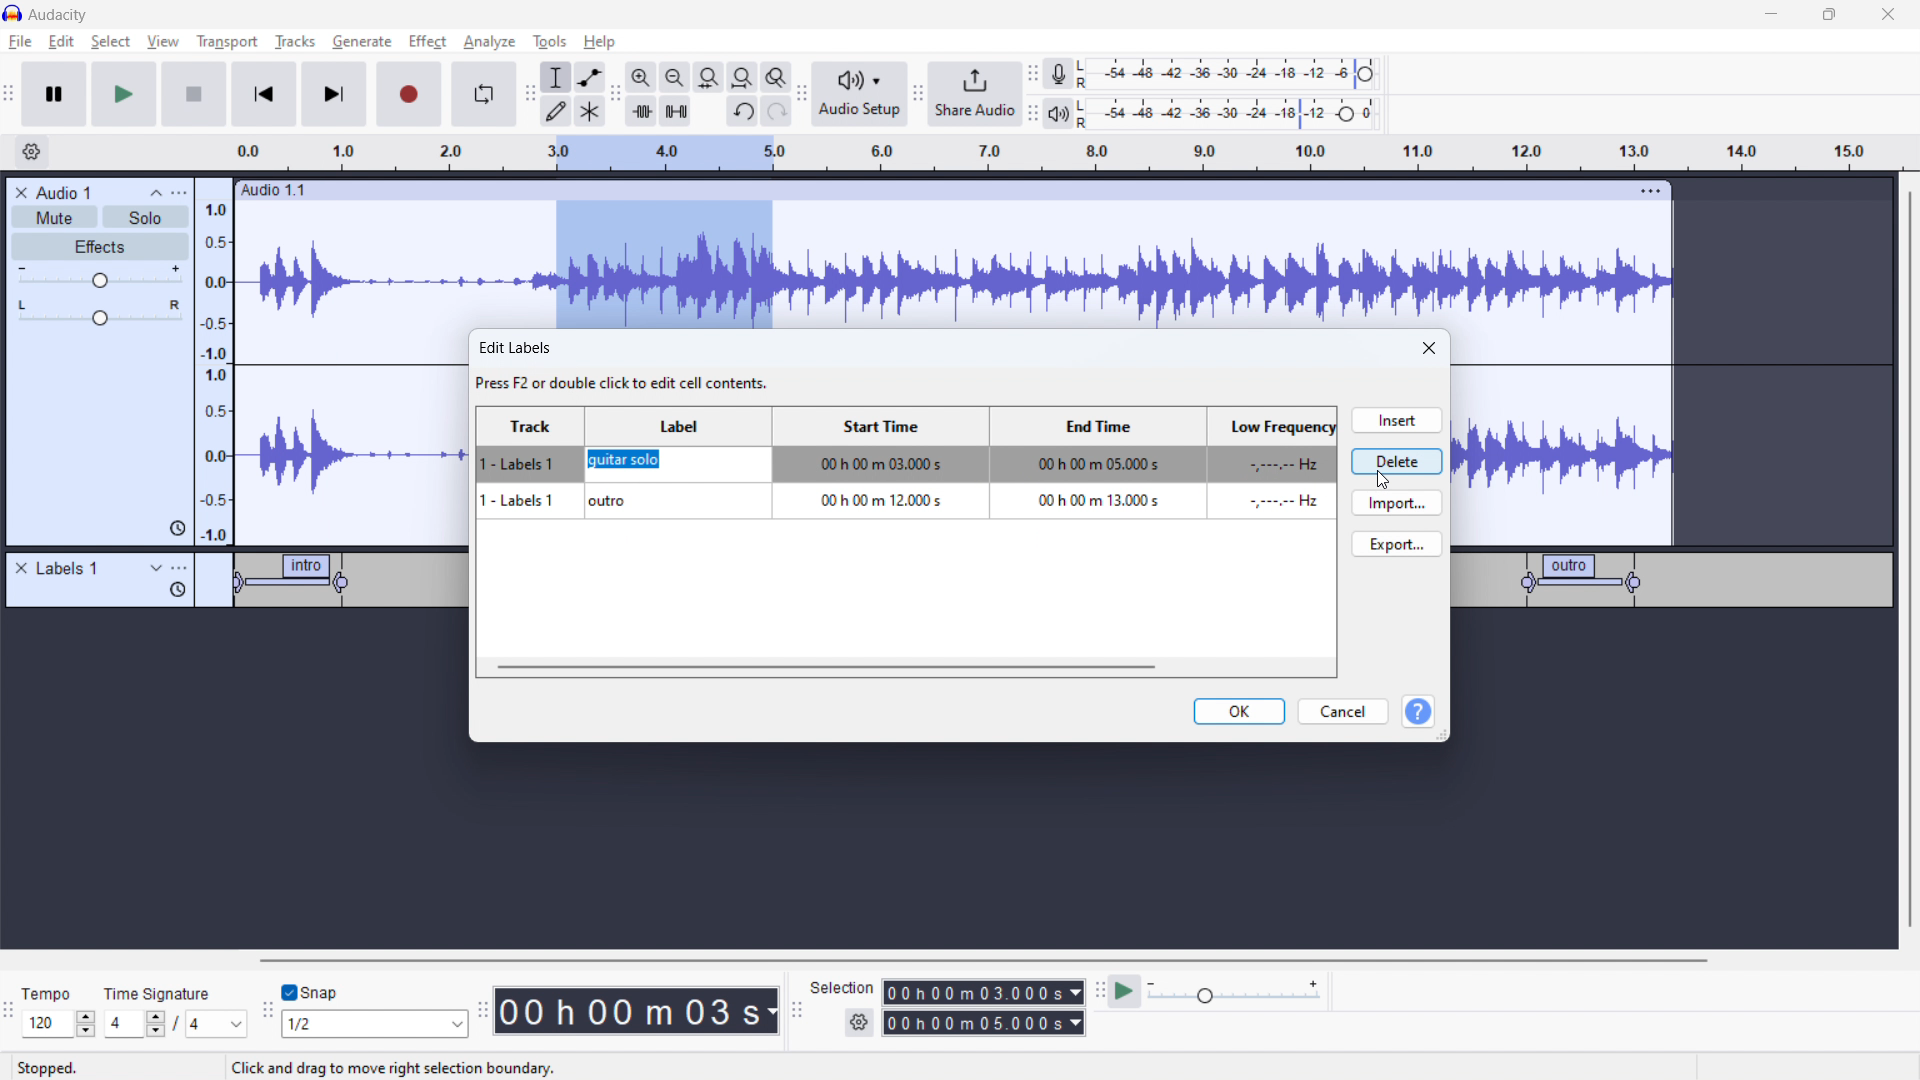 This screenshot has width=1920, height=1080. Describe the element at coordinates (100, 313) in the screenshot. I see `pan` at that location.